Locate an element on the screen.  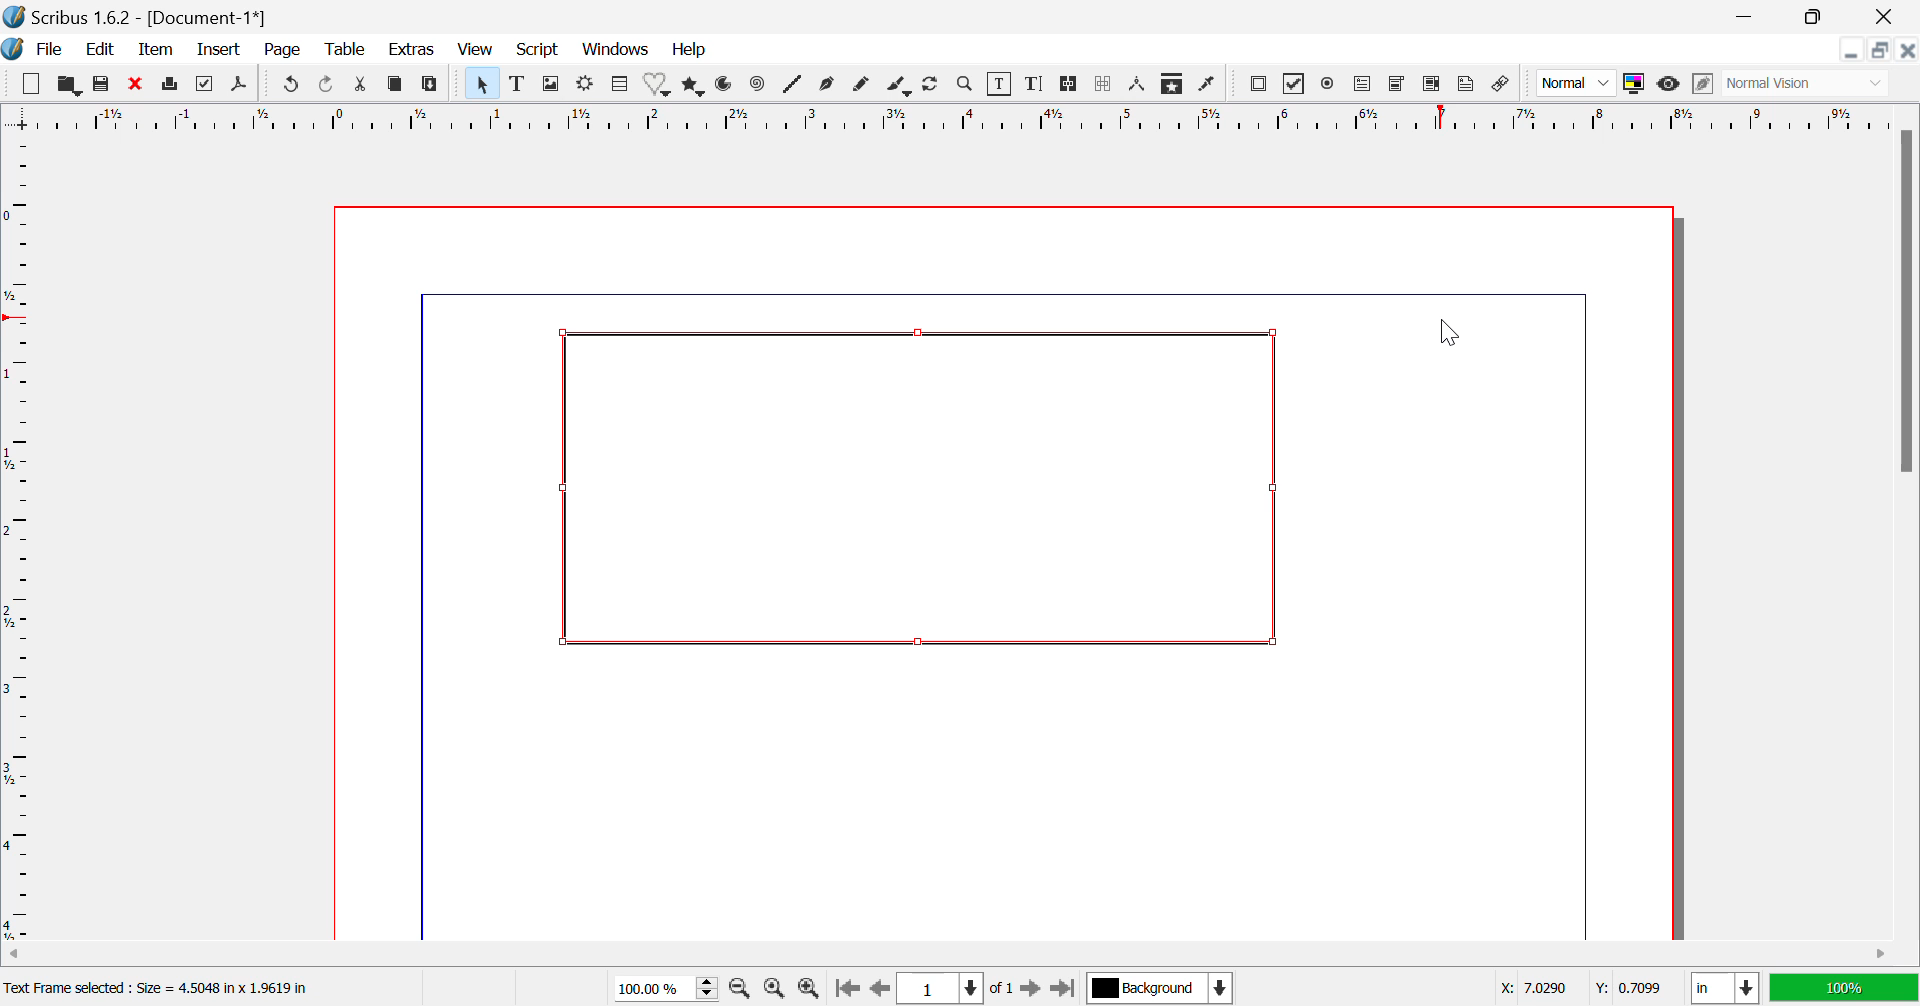
PDF checkbox is located at coordinates (1295, 83).